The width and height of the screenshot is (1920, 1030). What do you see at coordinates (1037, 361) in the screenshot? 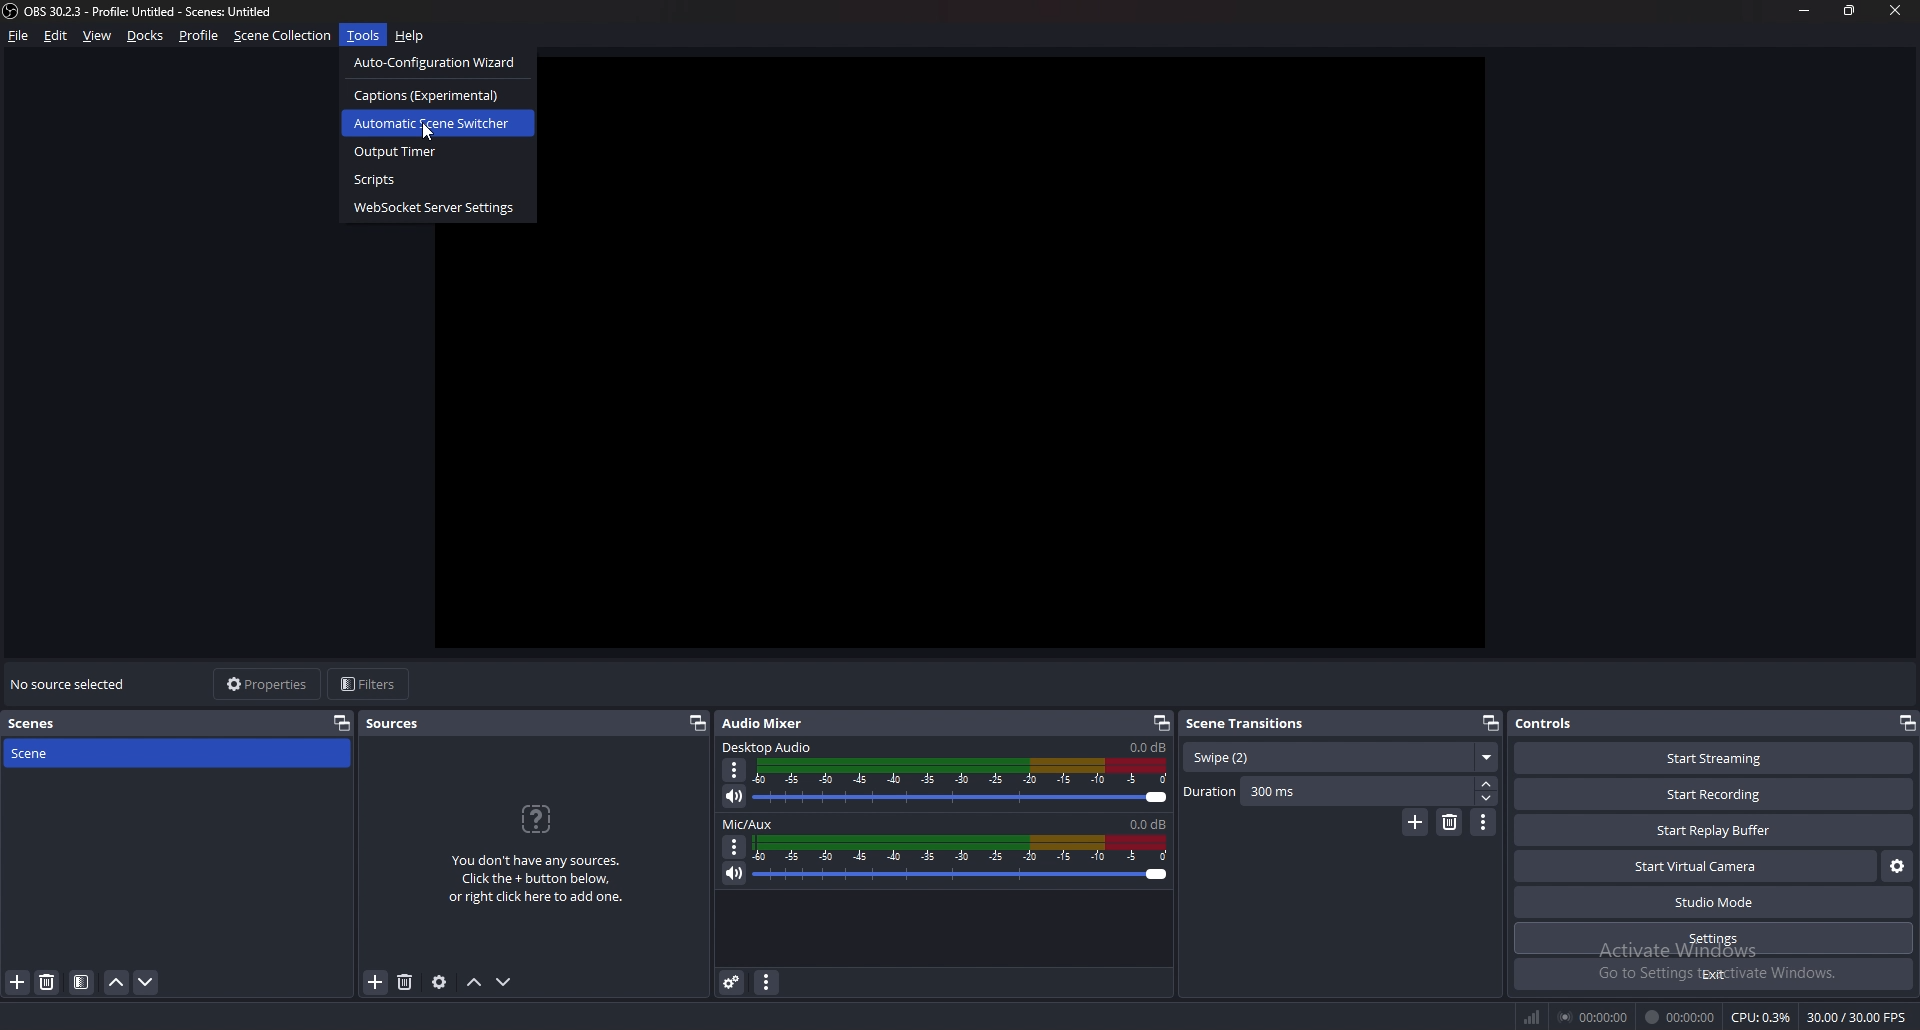
I see `canvas` at bounding box center [1037, 361].